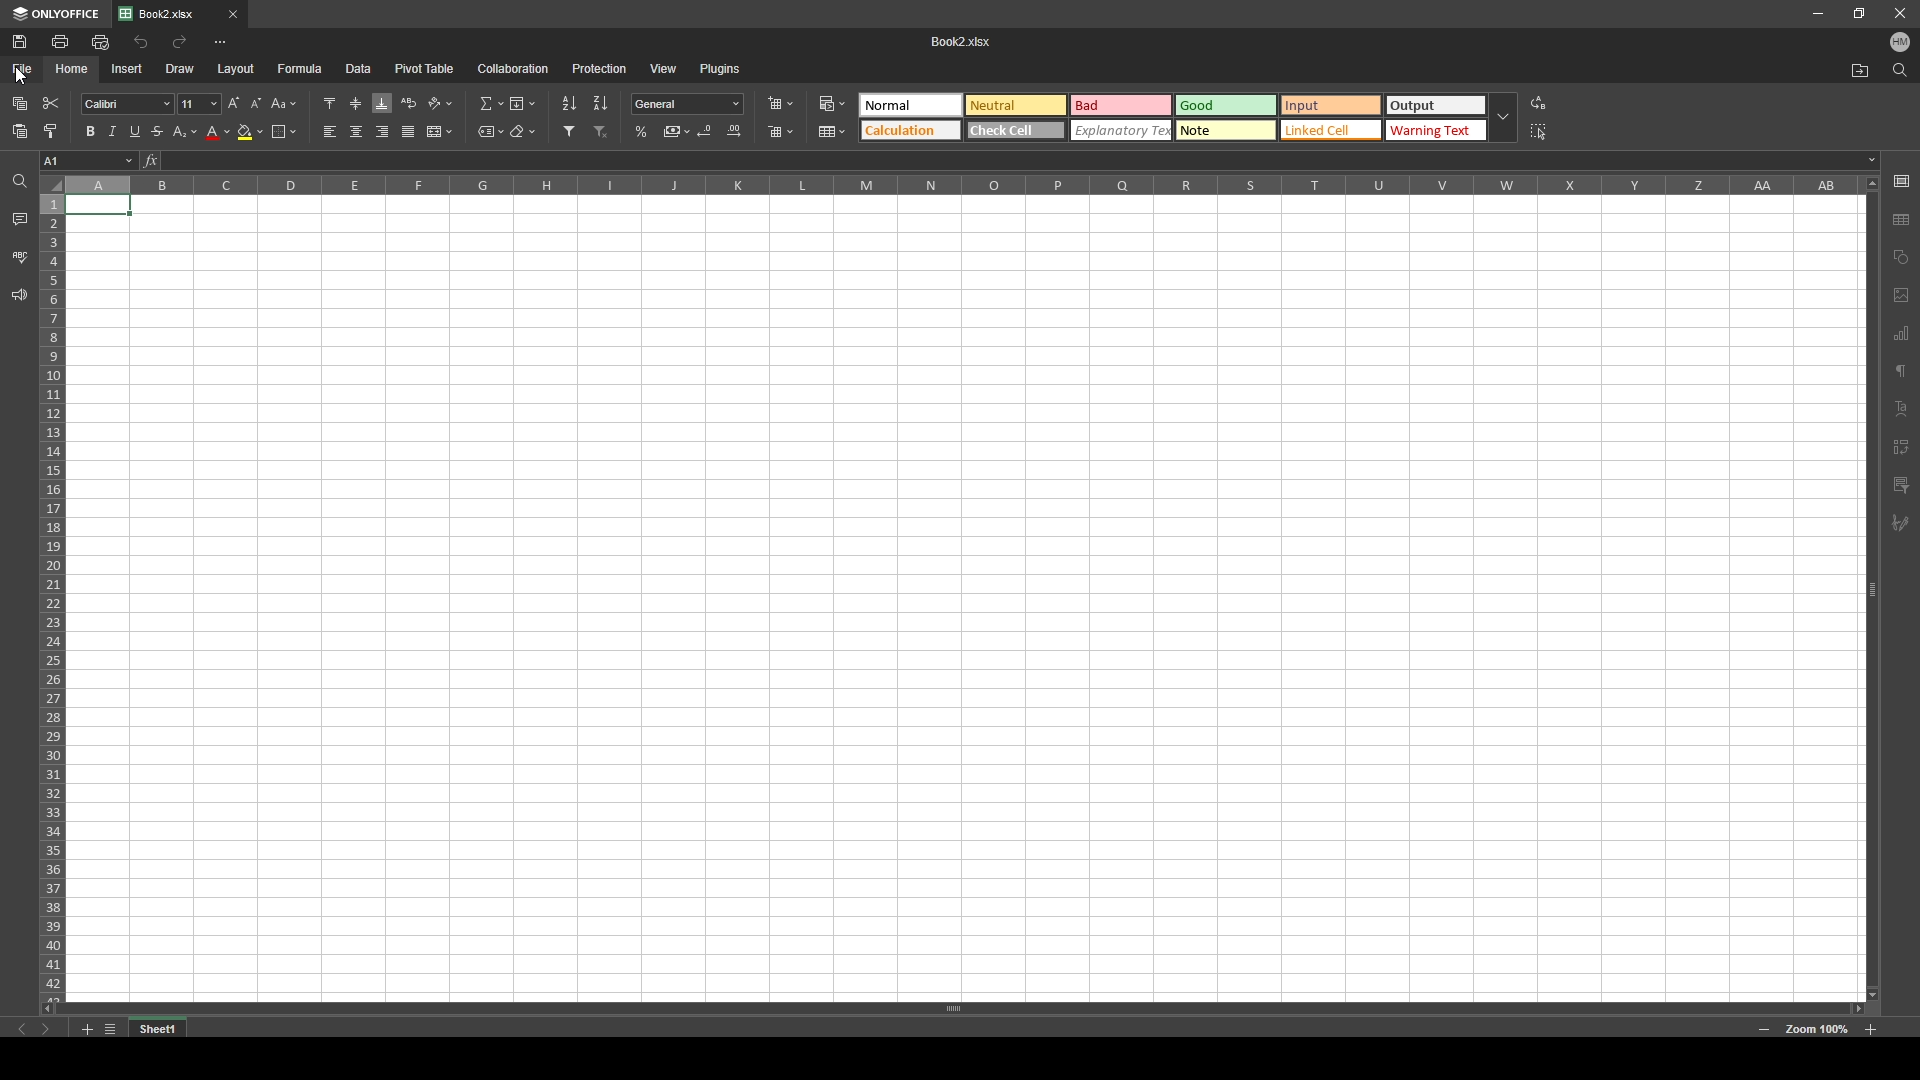 The image size is (1920, 1080). I want to click on Check cell, so click(1016, 129).